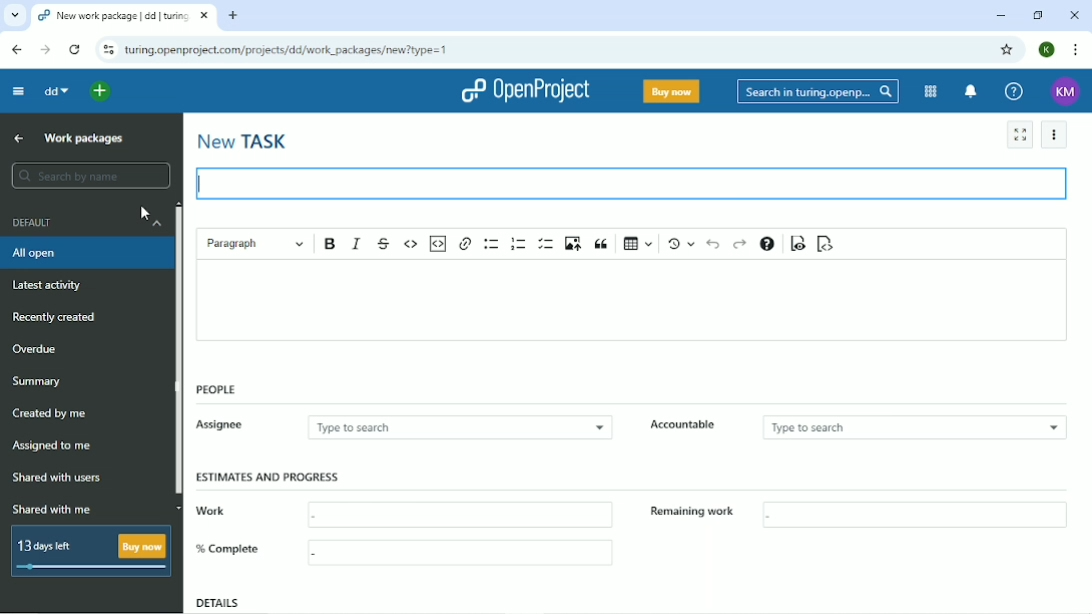 The width and height of the screenshot is (1092, 614). Describe the element at coordinates (356, 243) in the screenshot. I see `Italic` at that location.